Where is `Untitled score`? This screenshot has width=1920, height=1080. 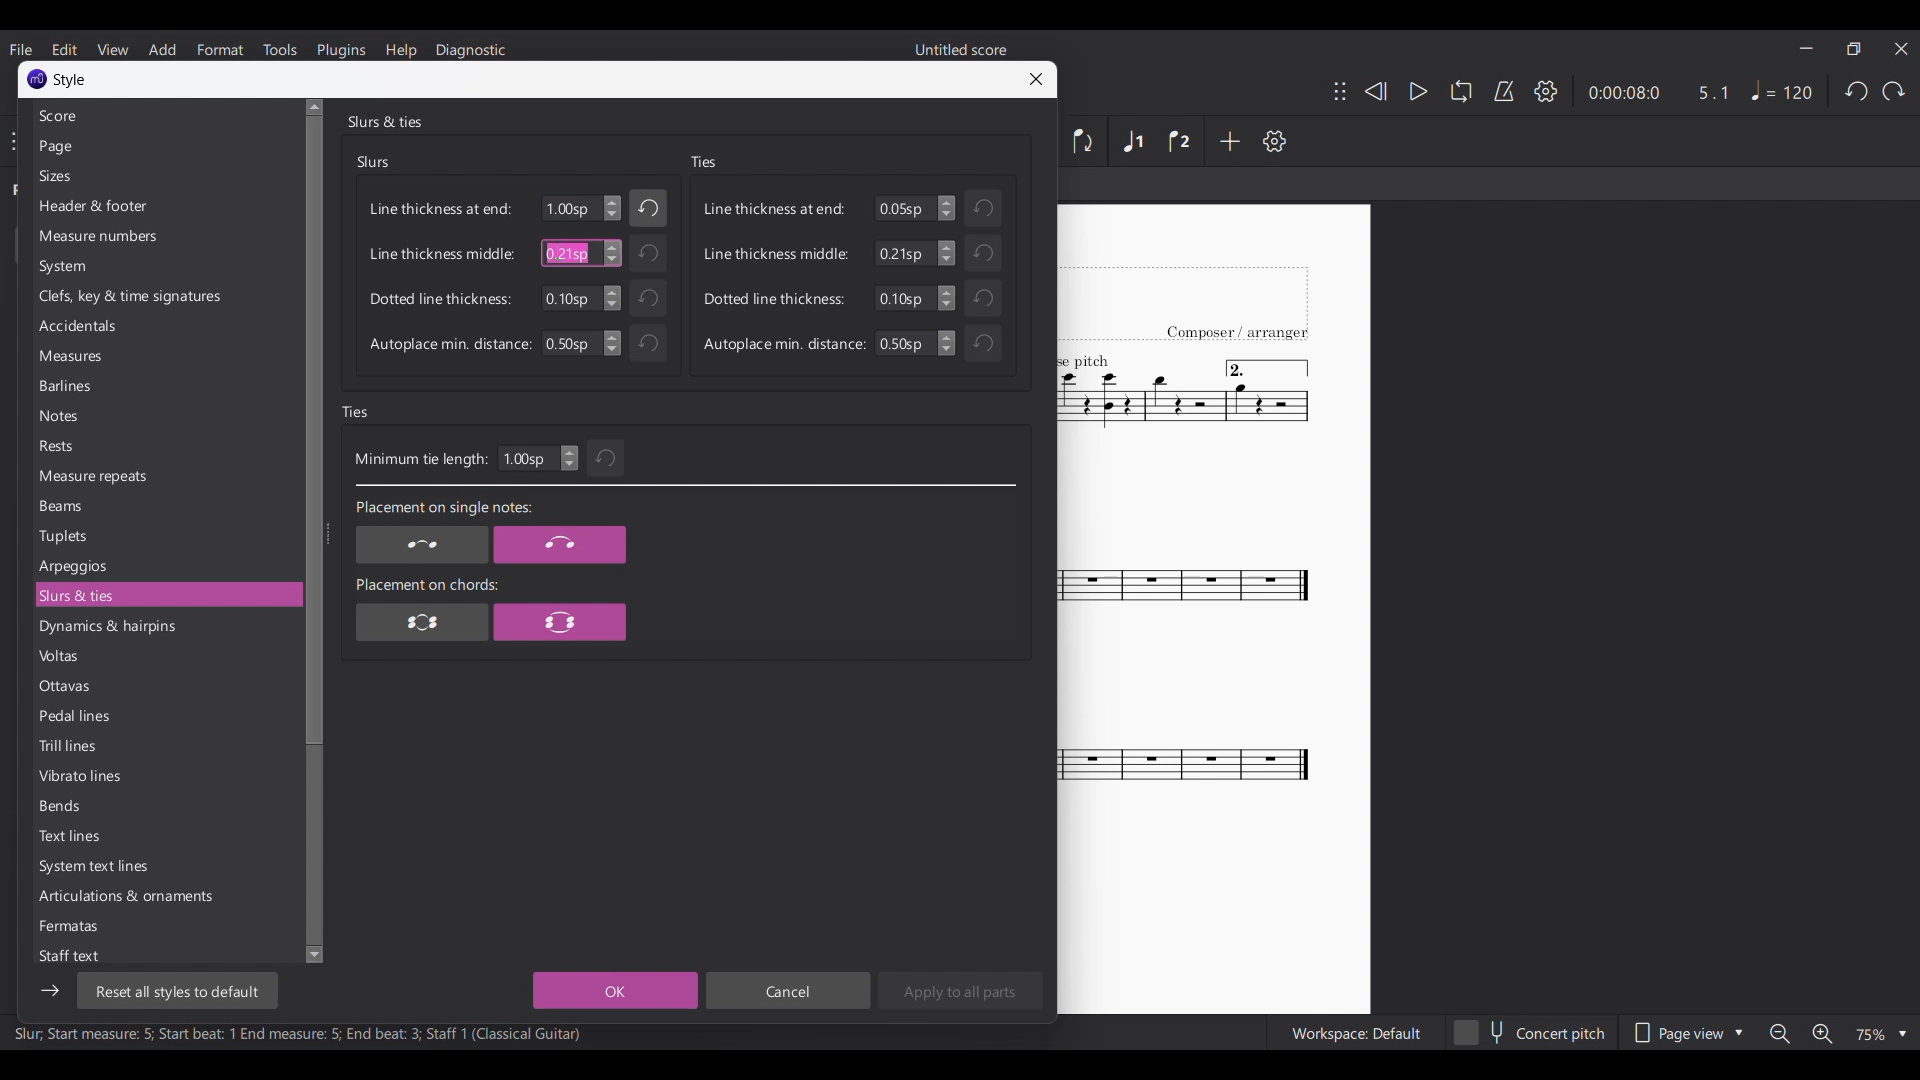 Untitled score is located at coordinates (961, 49).